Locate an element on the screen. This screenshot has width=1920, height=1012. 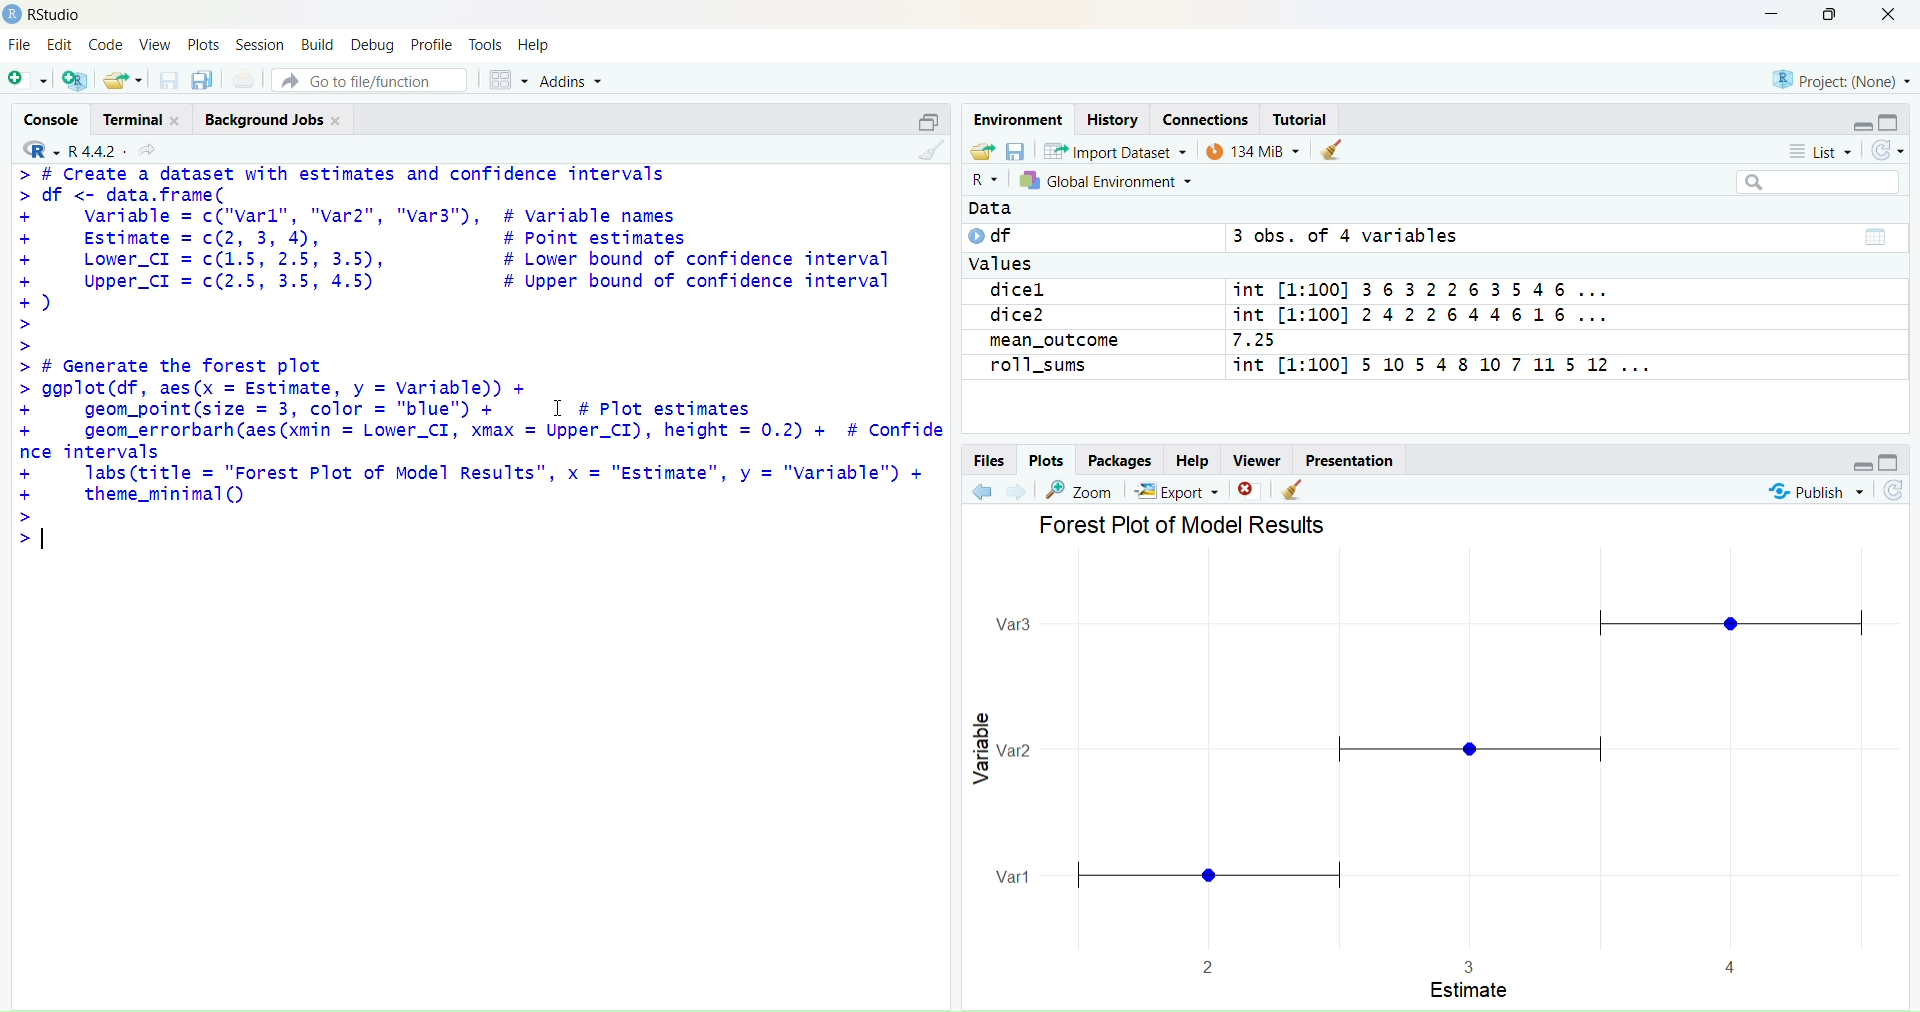
export is located at coordinates (1176, 491).